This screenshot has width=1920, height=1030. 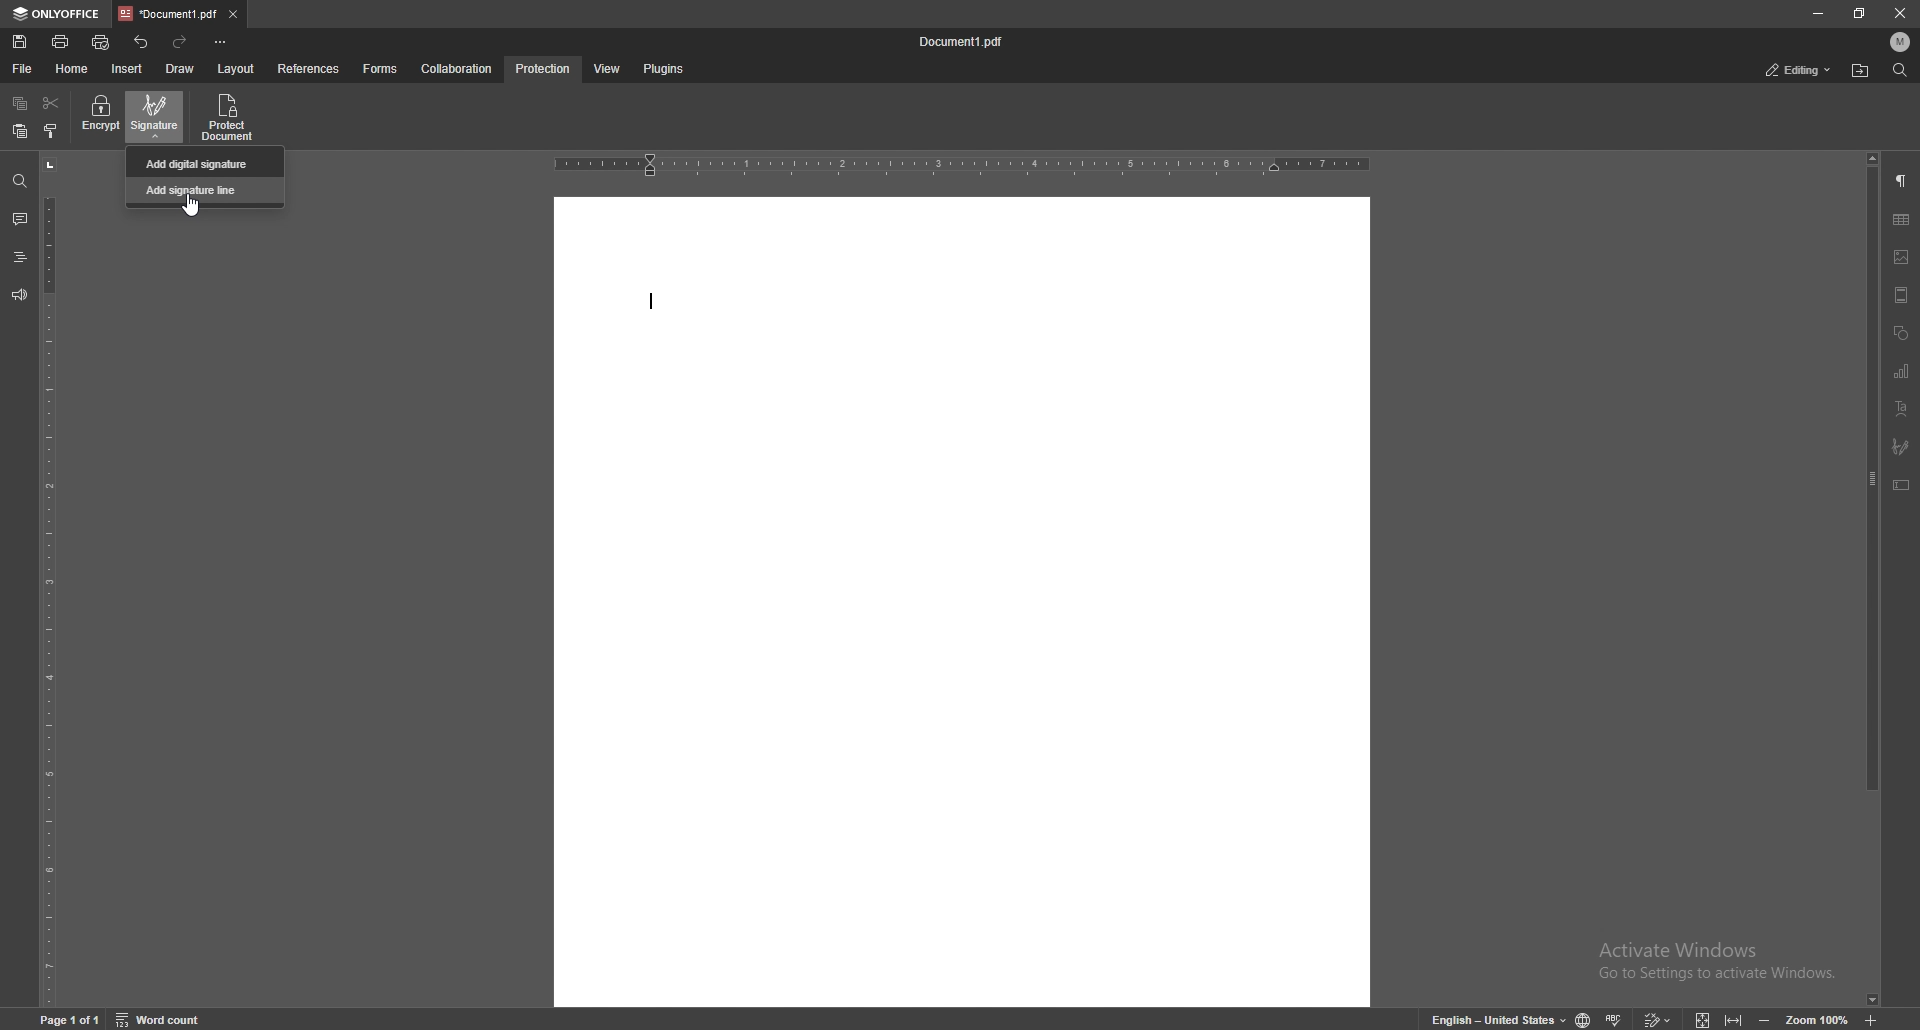 What do you see at coordinates (73, 1018) in the screenshot?
I see `page` at bounding box center [73, 1018].